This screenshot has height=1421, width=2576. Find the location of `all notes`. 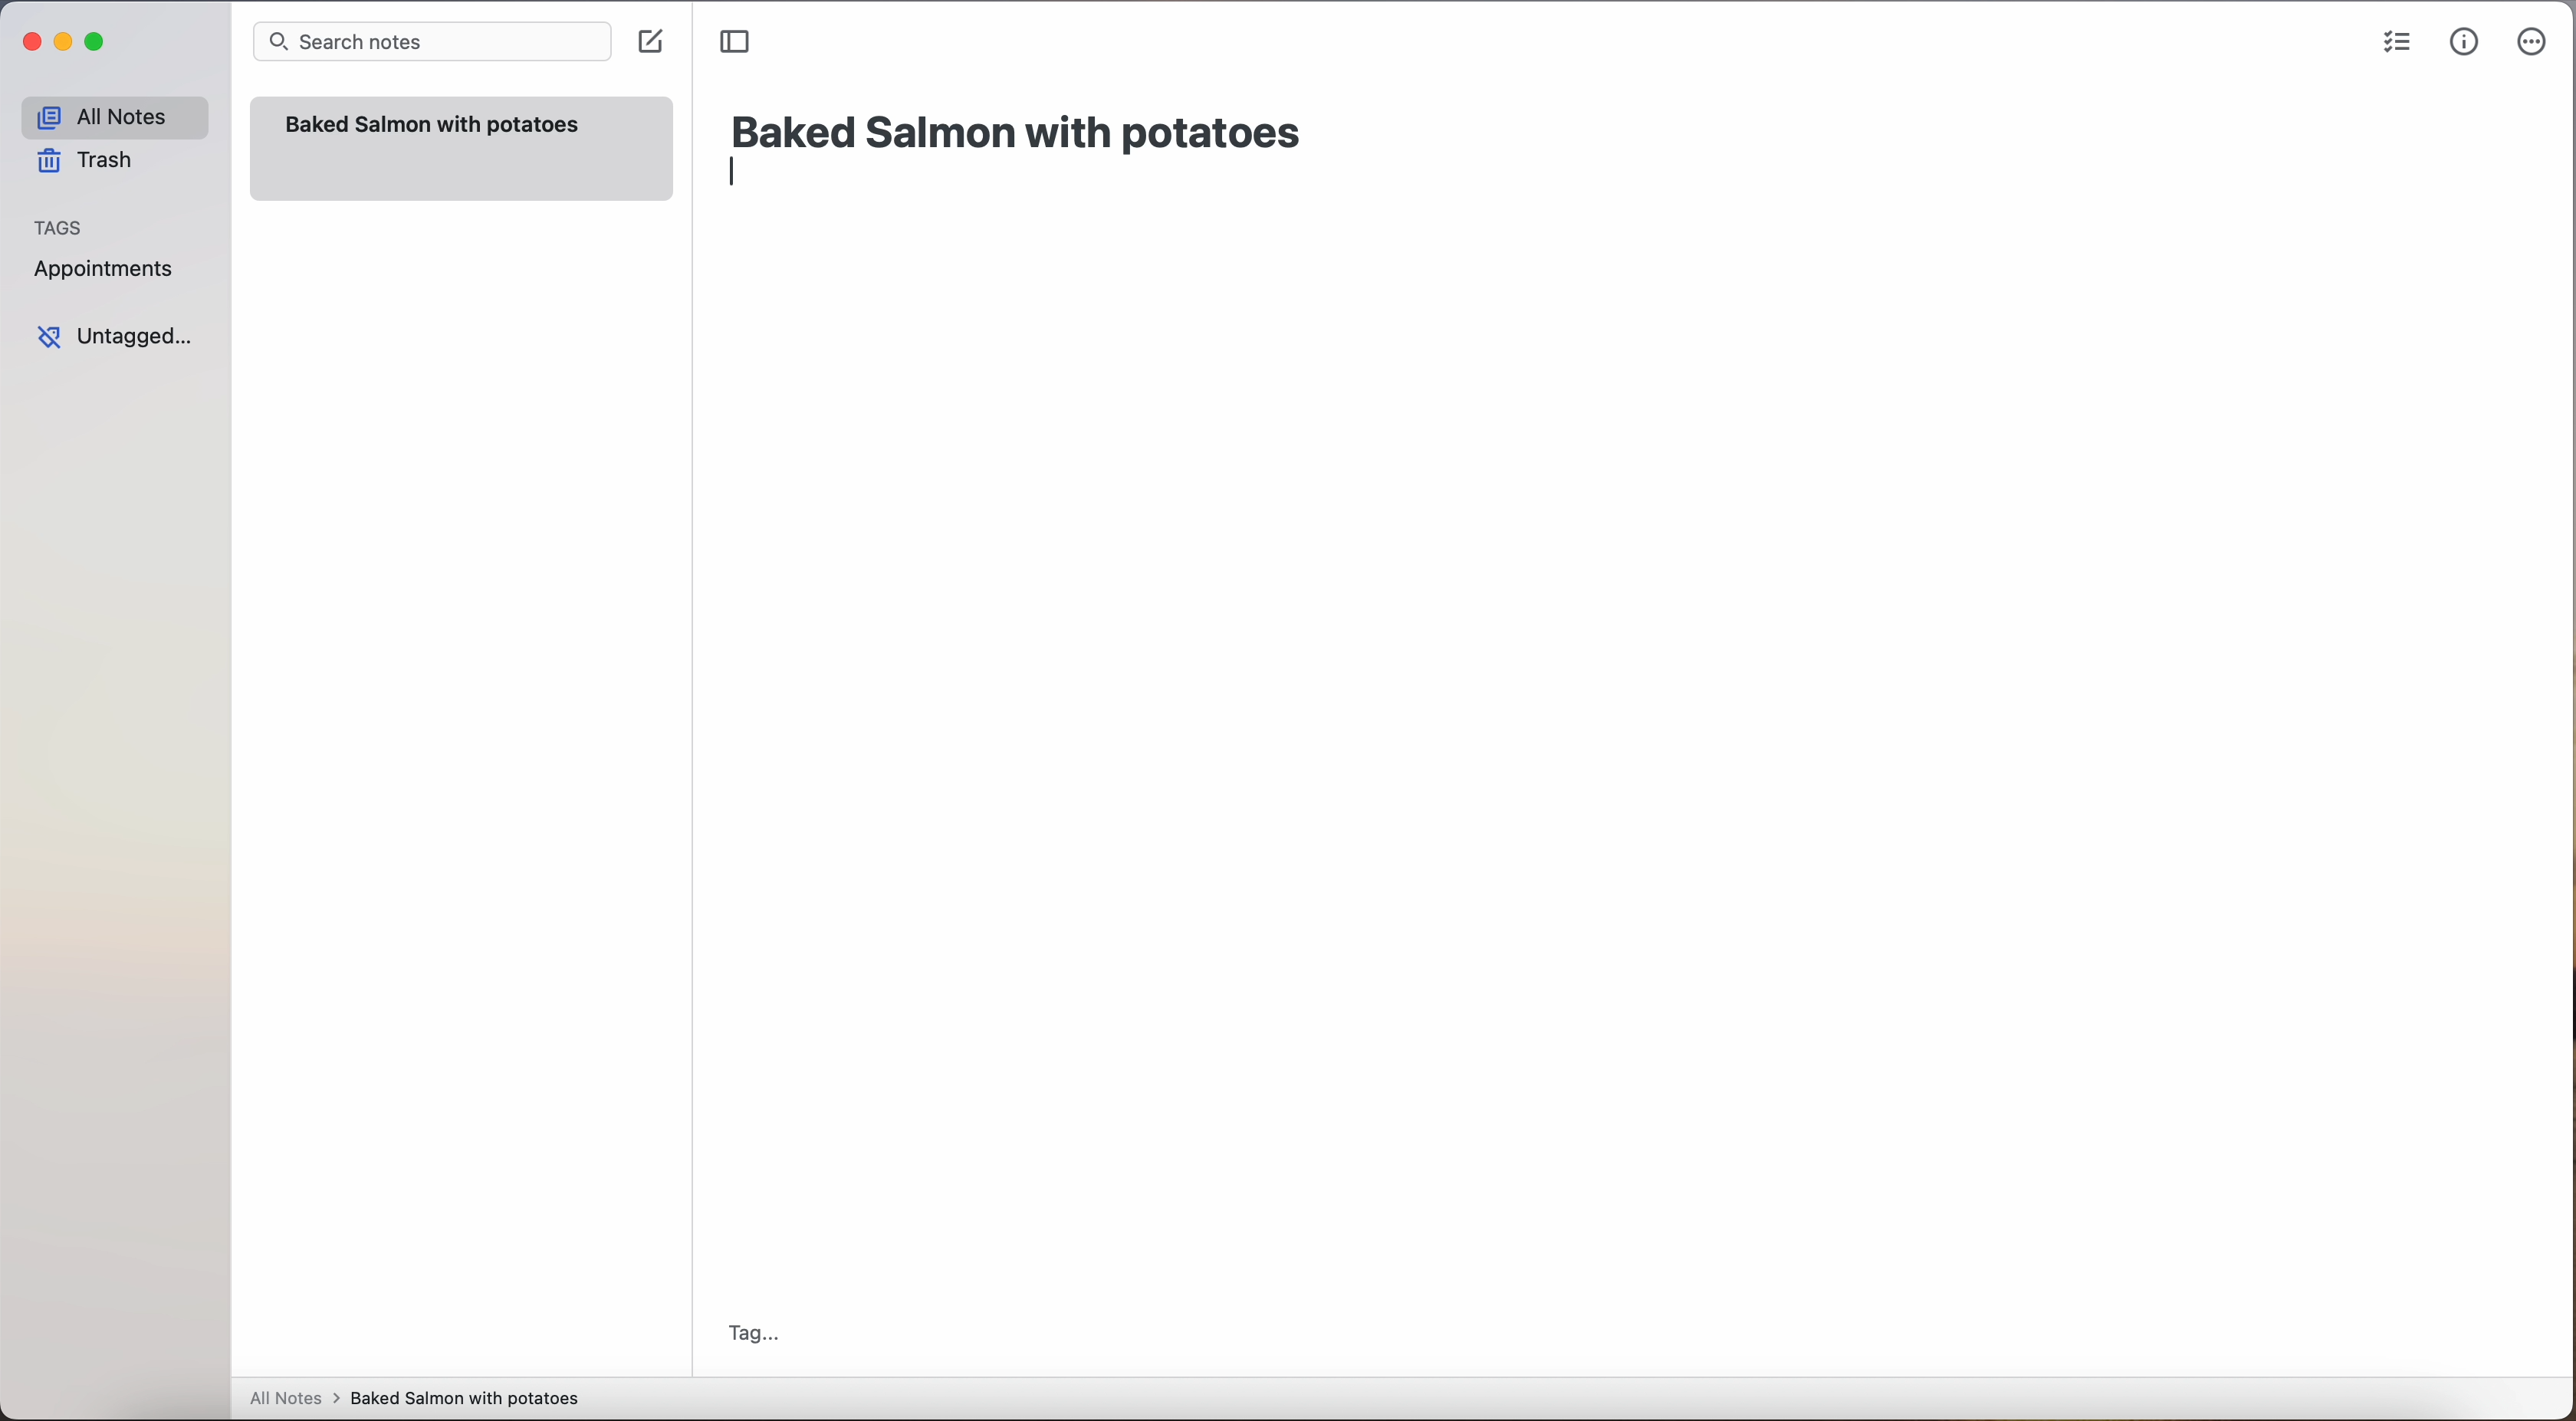

all notes is located at coordinates (114, 116).